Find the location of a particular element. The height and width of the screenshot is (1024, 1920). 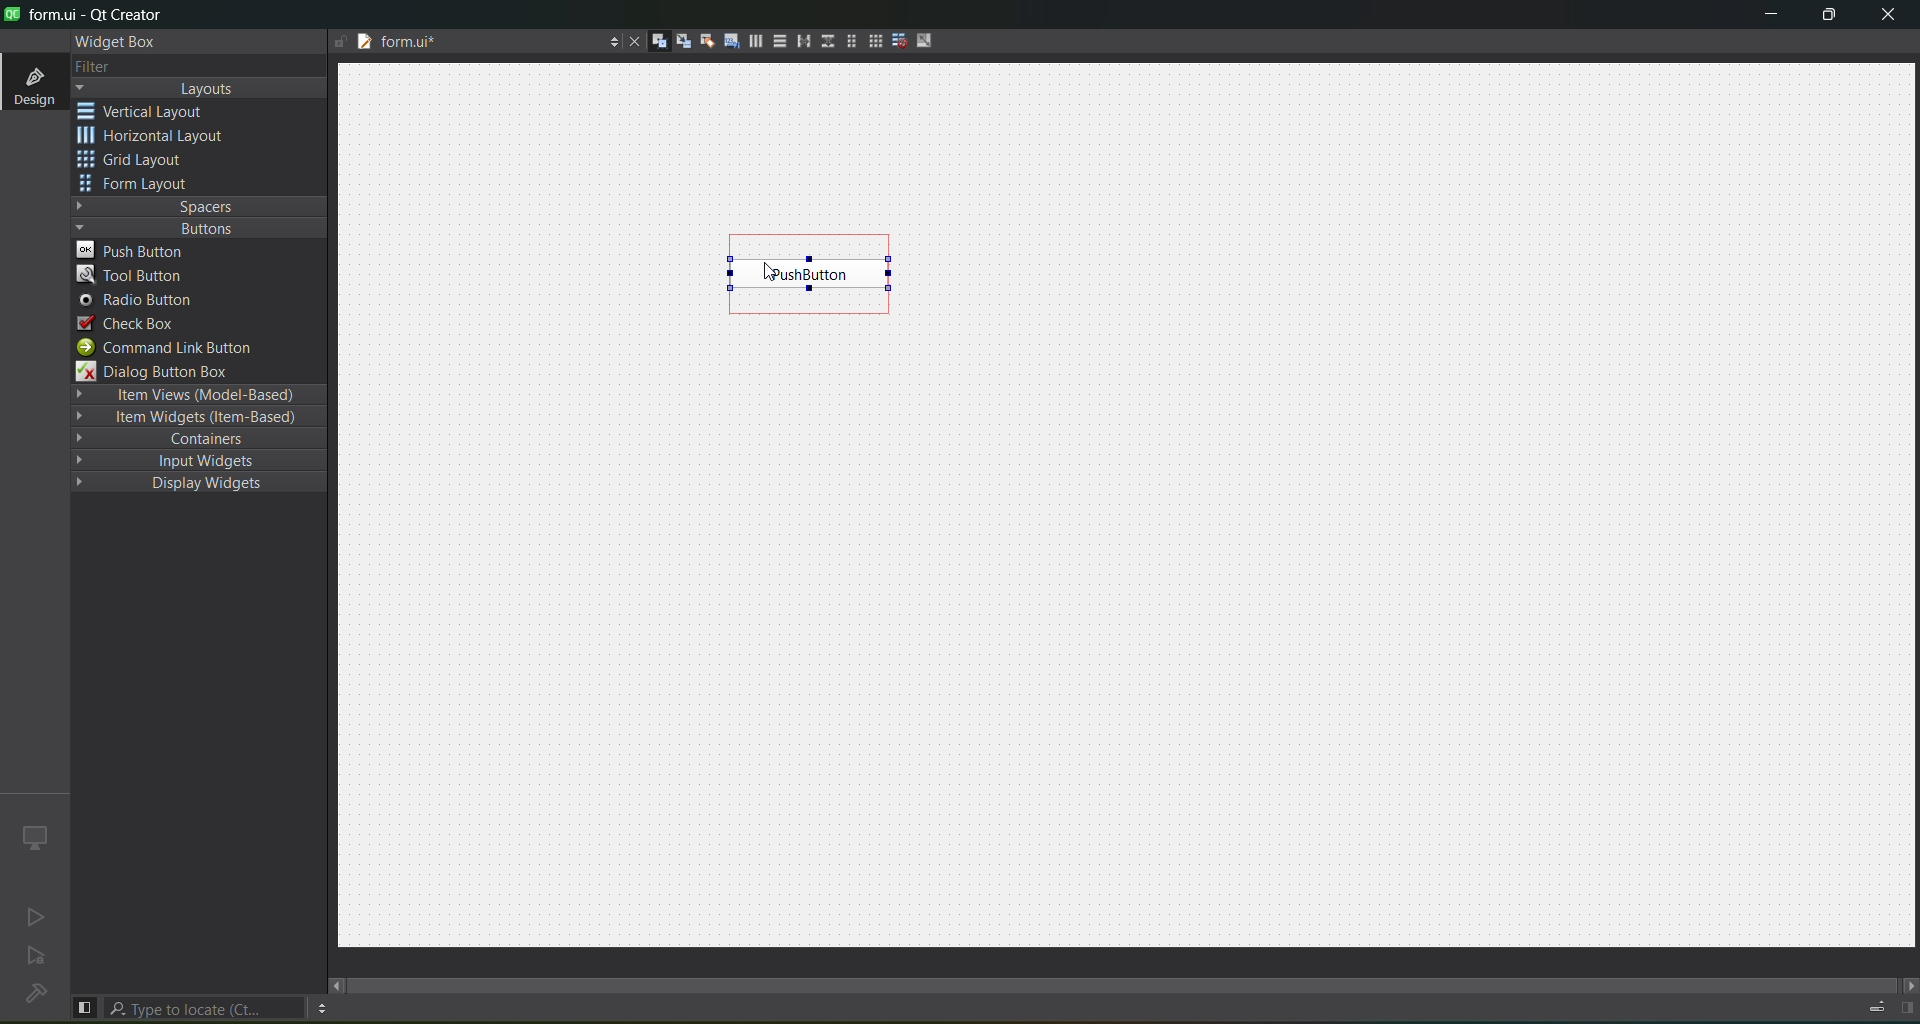

item widgets is located at coordinates (195, 421).